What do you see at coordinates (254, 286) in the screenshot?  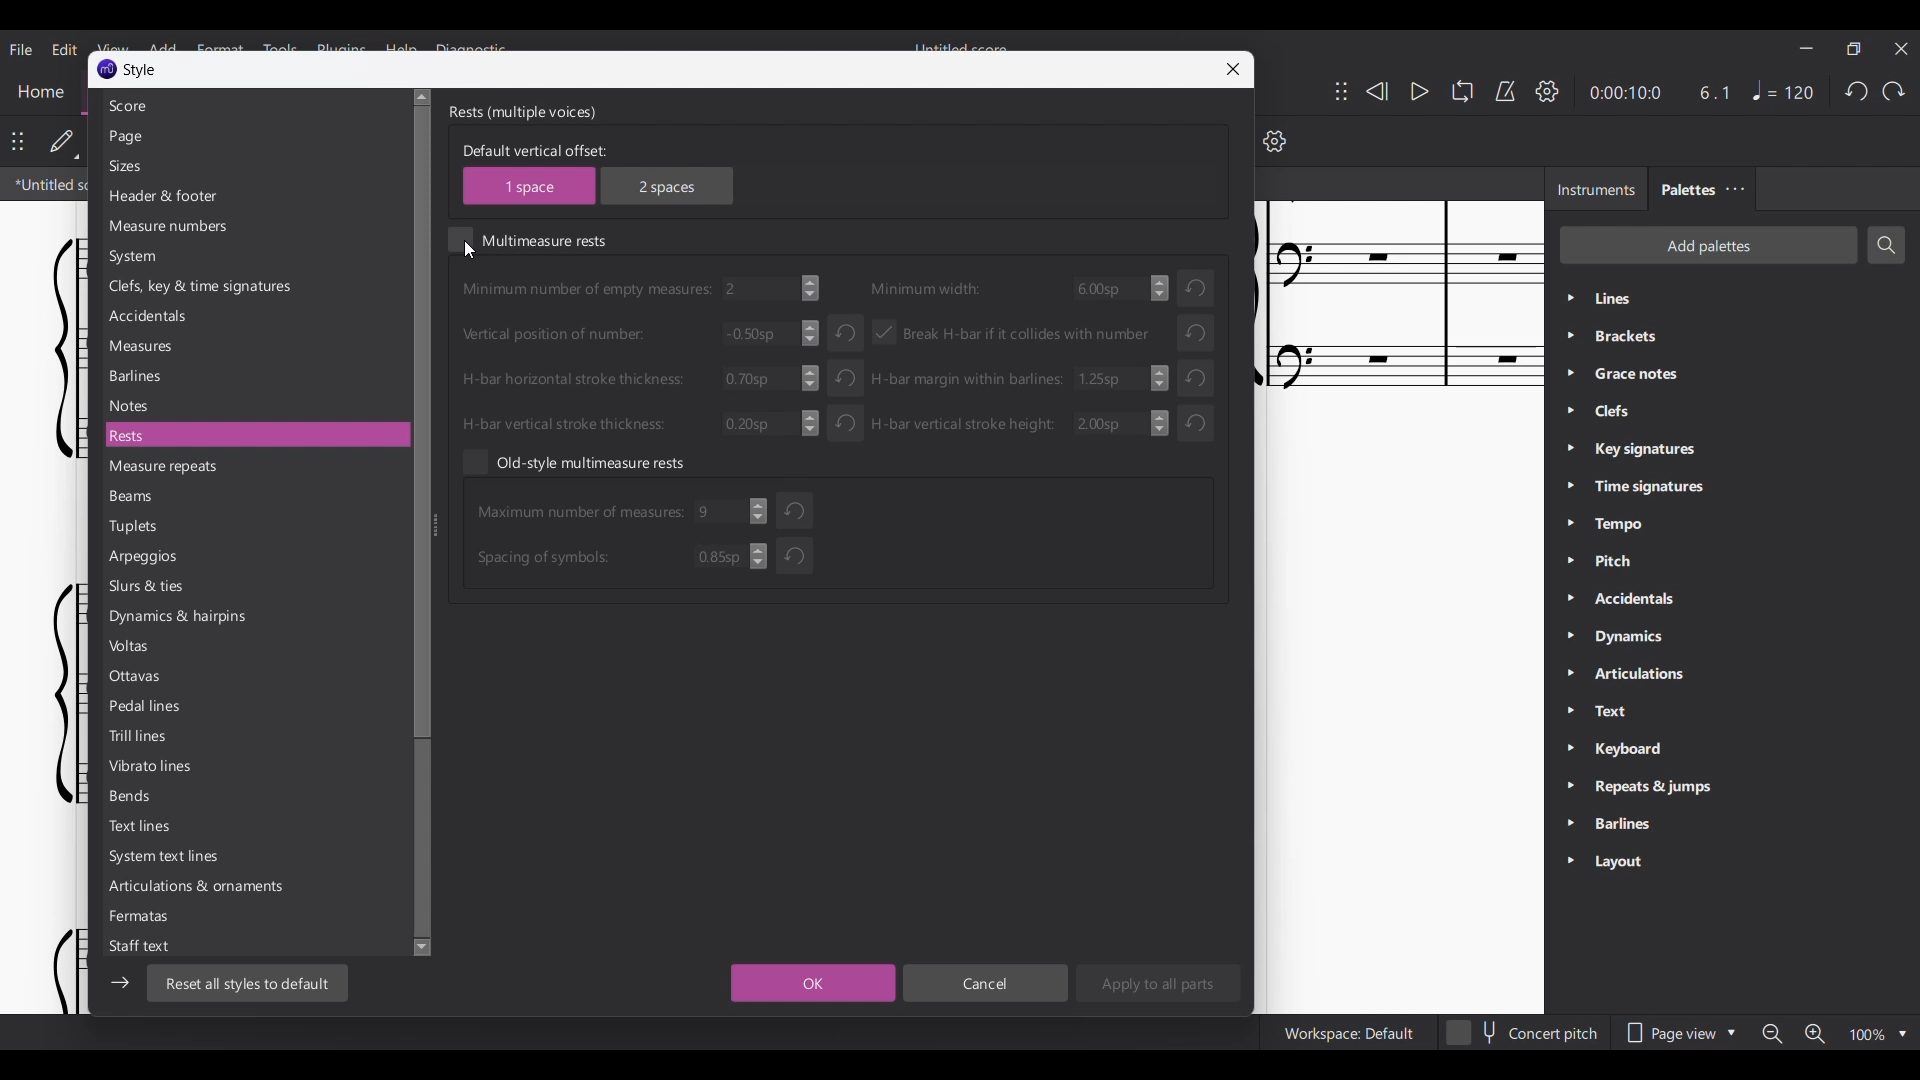 I see `Clefs, key and time signatures` at bounding box center [254, 286].